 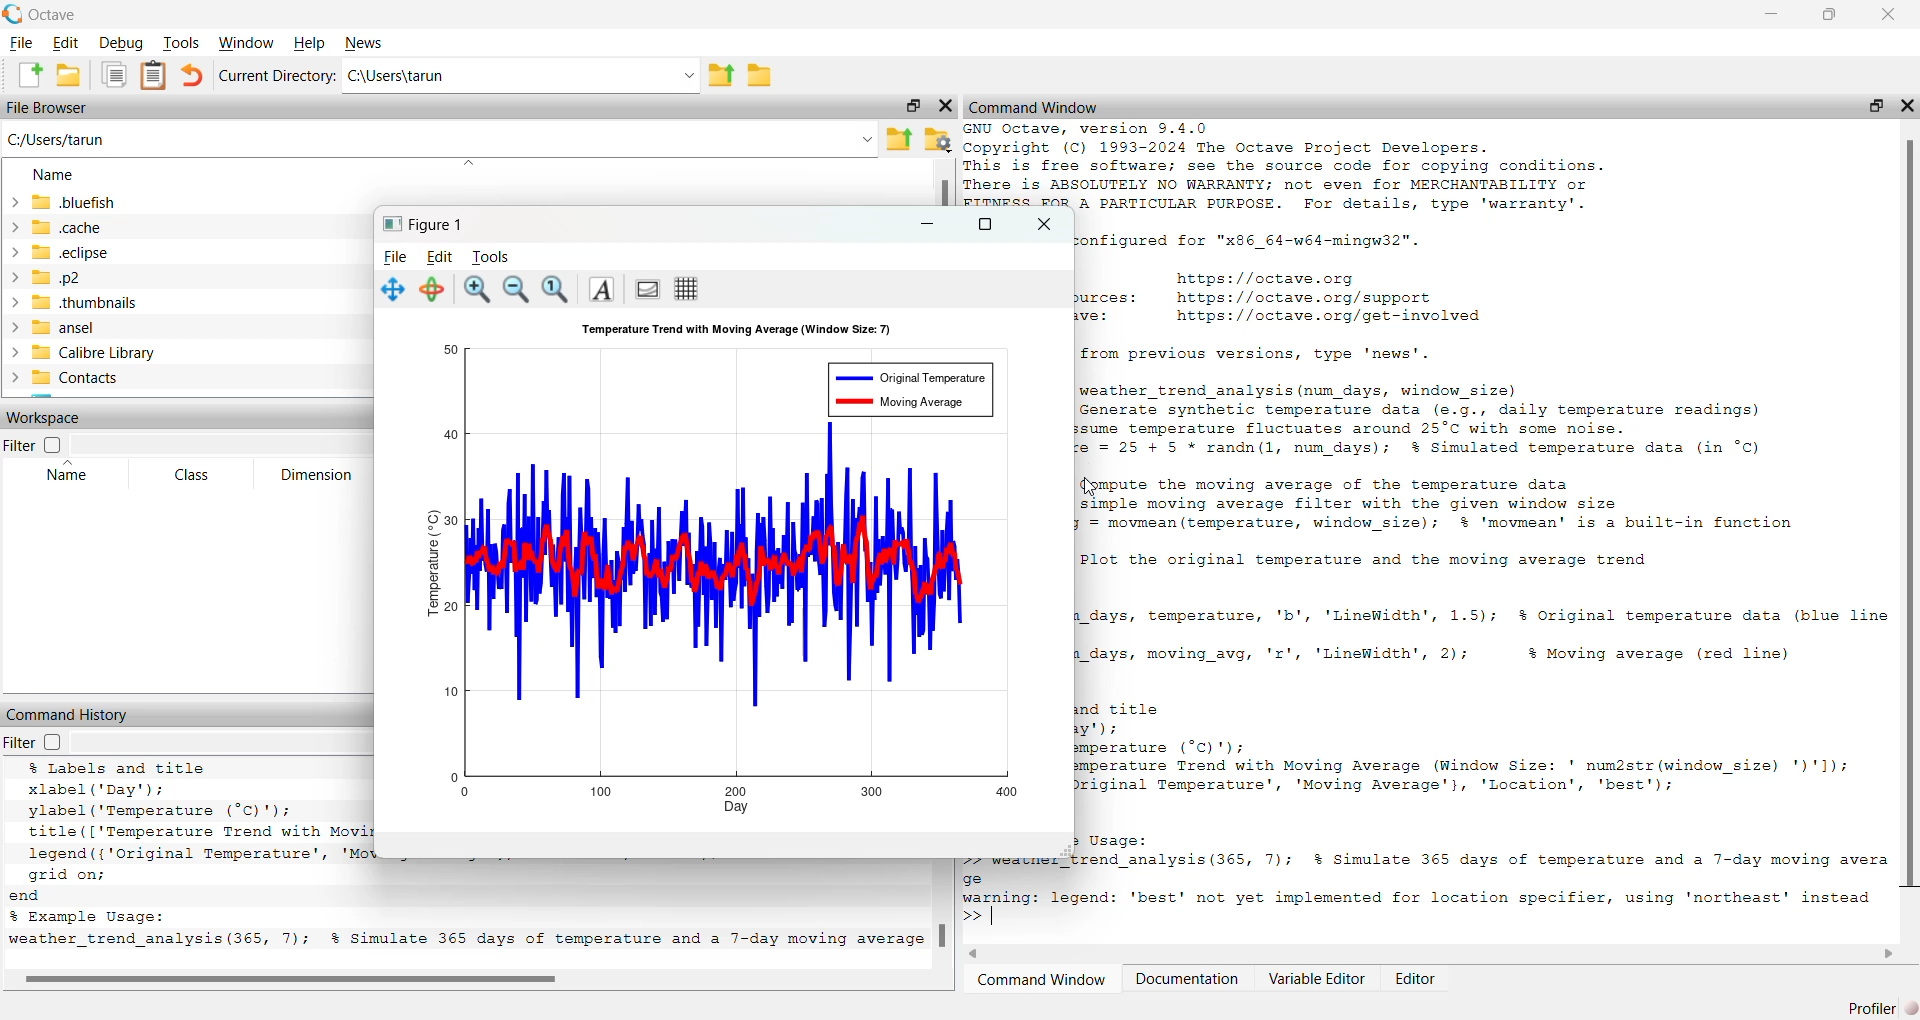 I want to click on Debug, so click(x=121, y=43).